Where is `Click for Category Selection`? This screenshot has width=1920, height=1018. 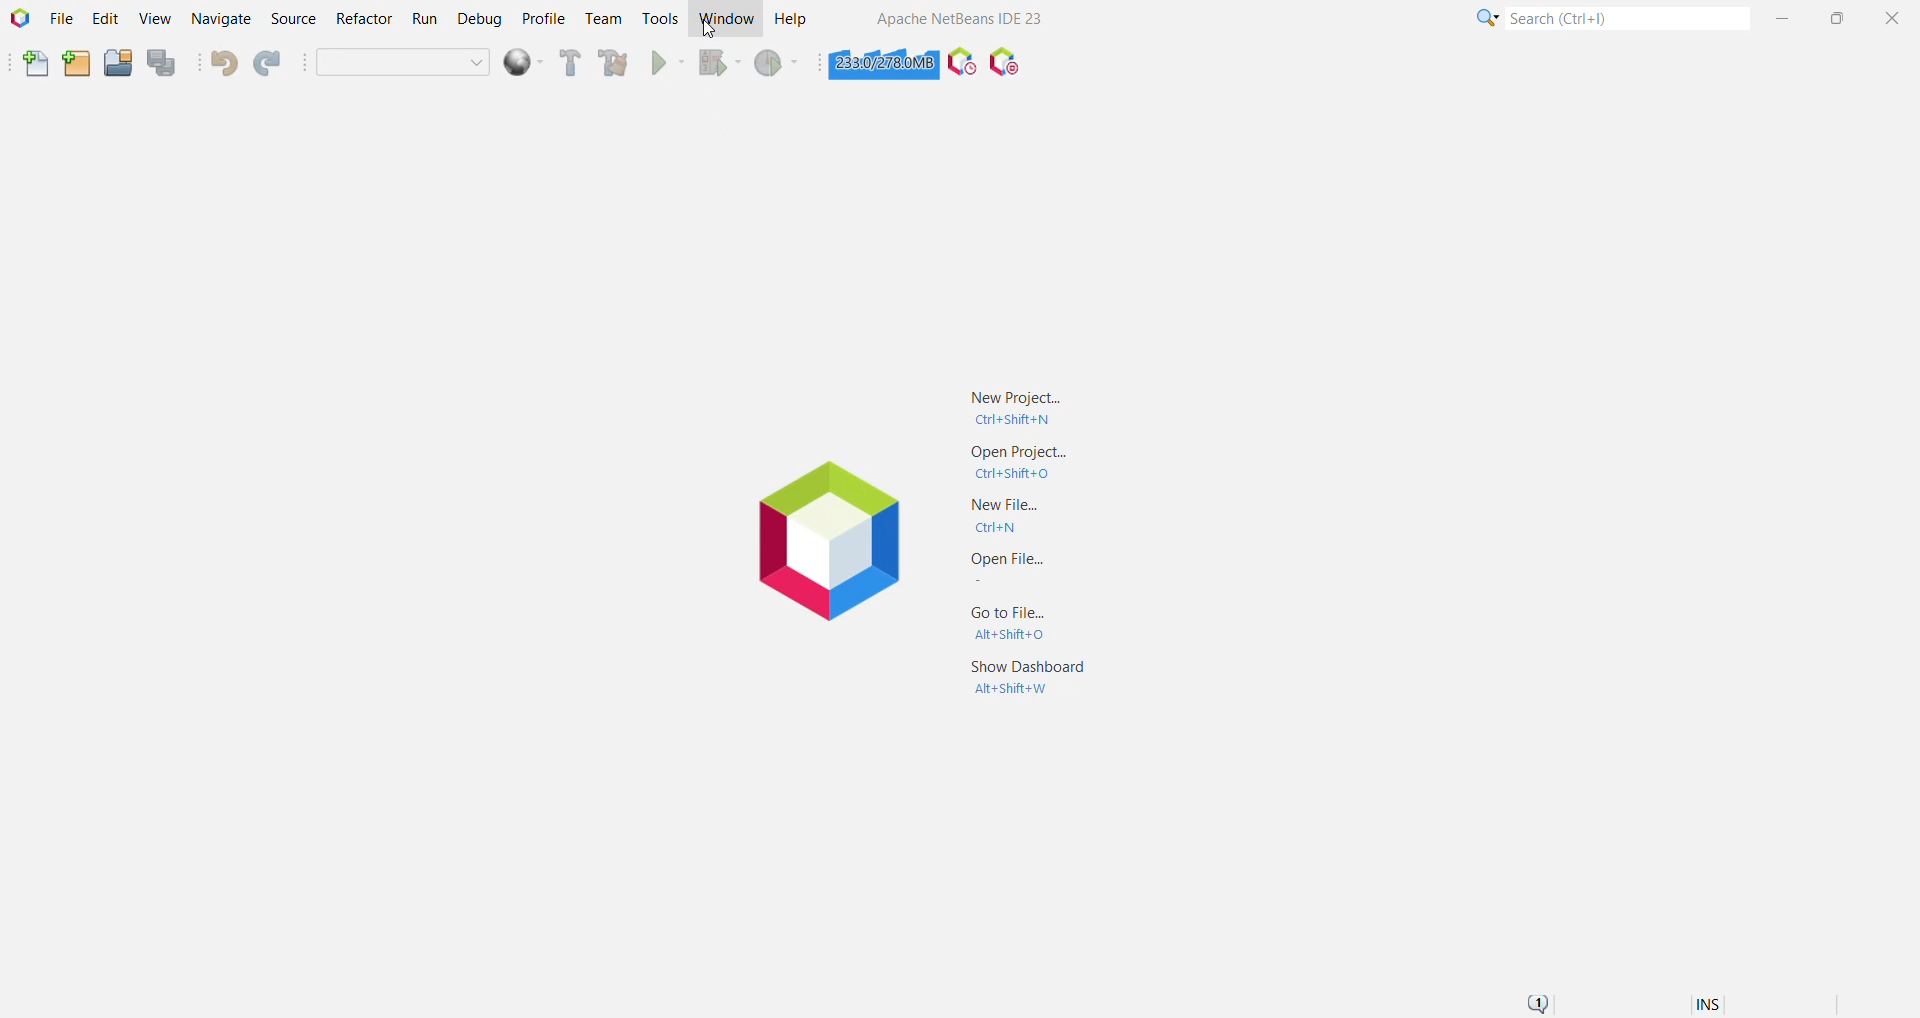
Click for Category Selection is located at coordinates (1482, 21).